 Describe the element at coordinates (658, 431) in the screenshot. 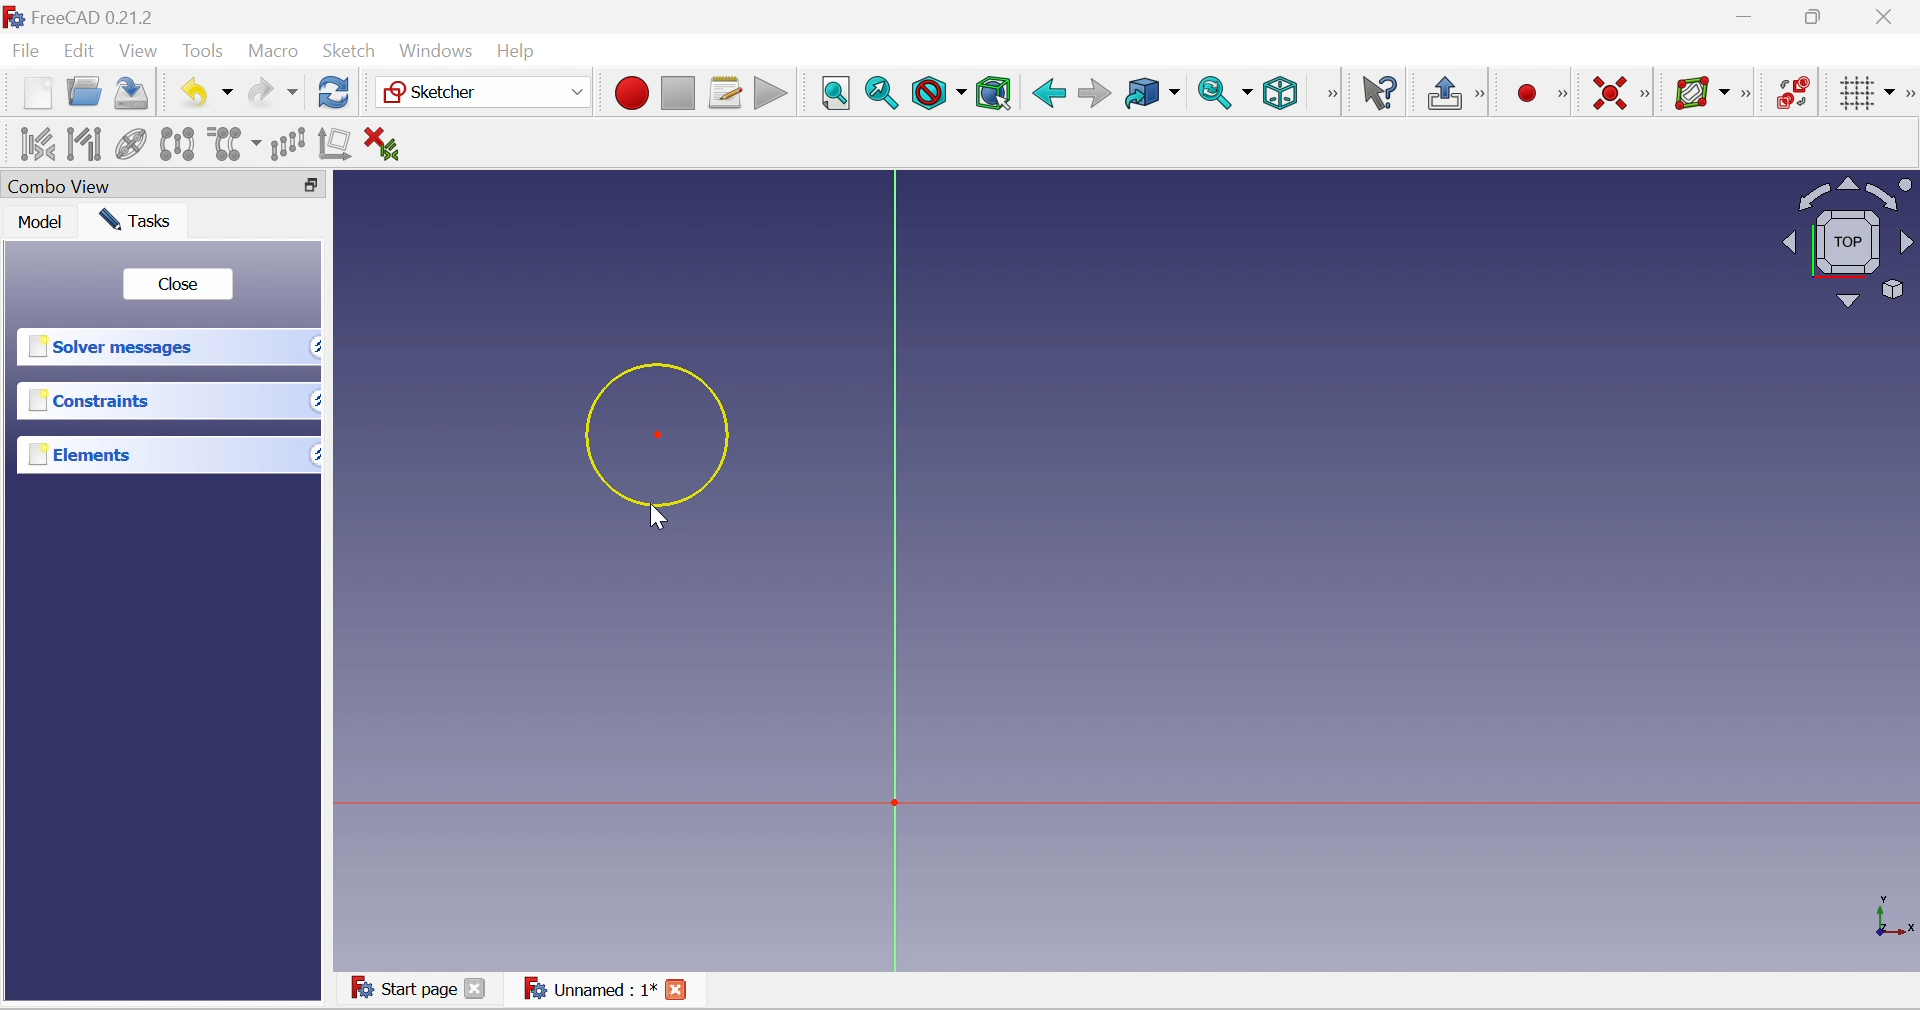

I see `Circle` at that location.